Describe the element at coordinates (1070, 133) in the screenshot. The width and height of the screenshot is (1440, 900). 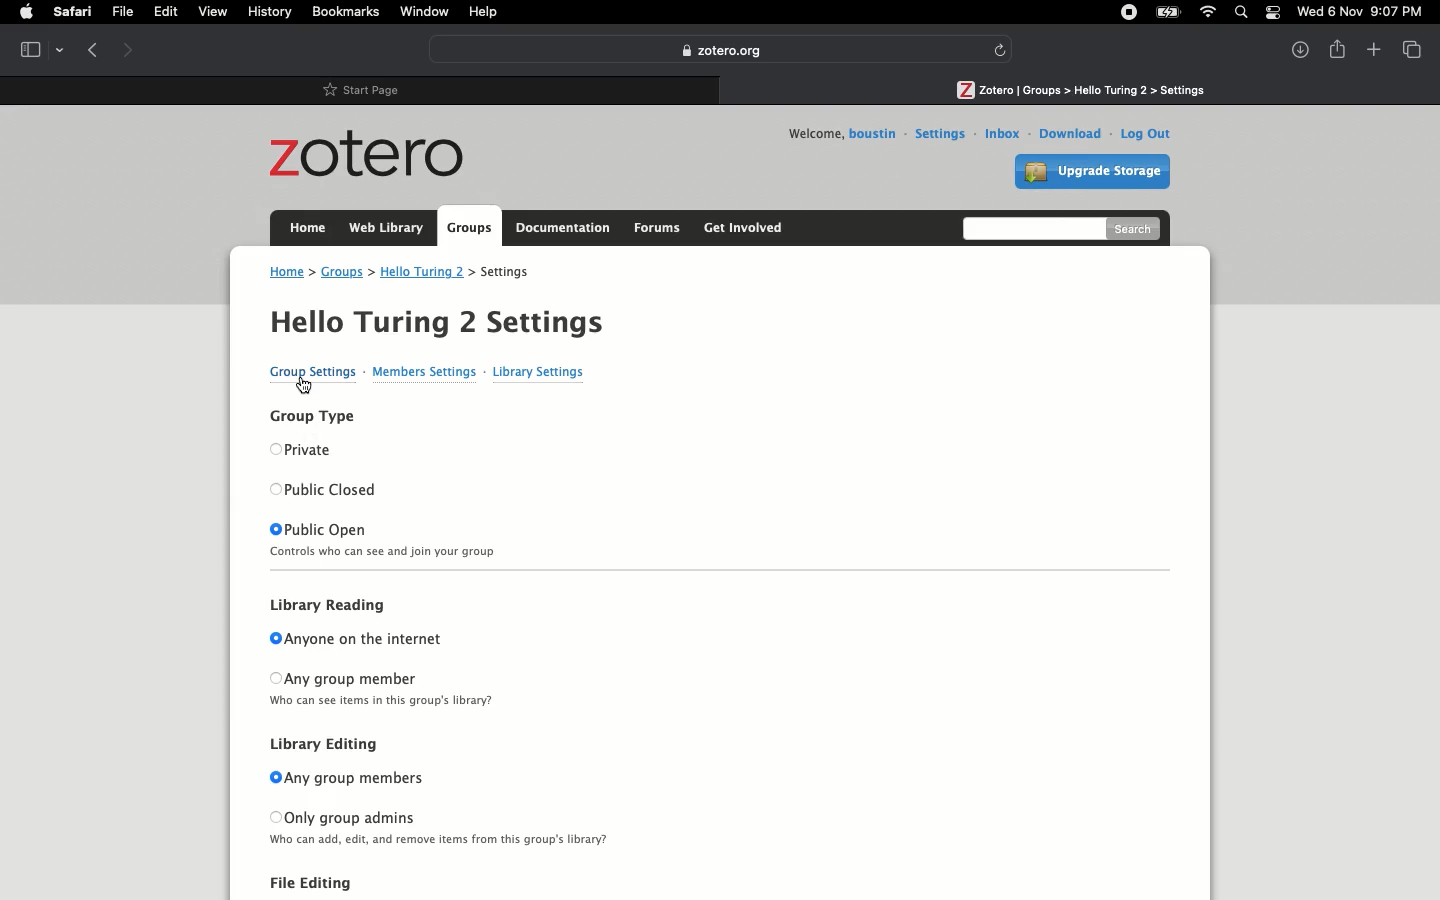
I see `Download` at that location.